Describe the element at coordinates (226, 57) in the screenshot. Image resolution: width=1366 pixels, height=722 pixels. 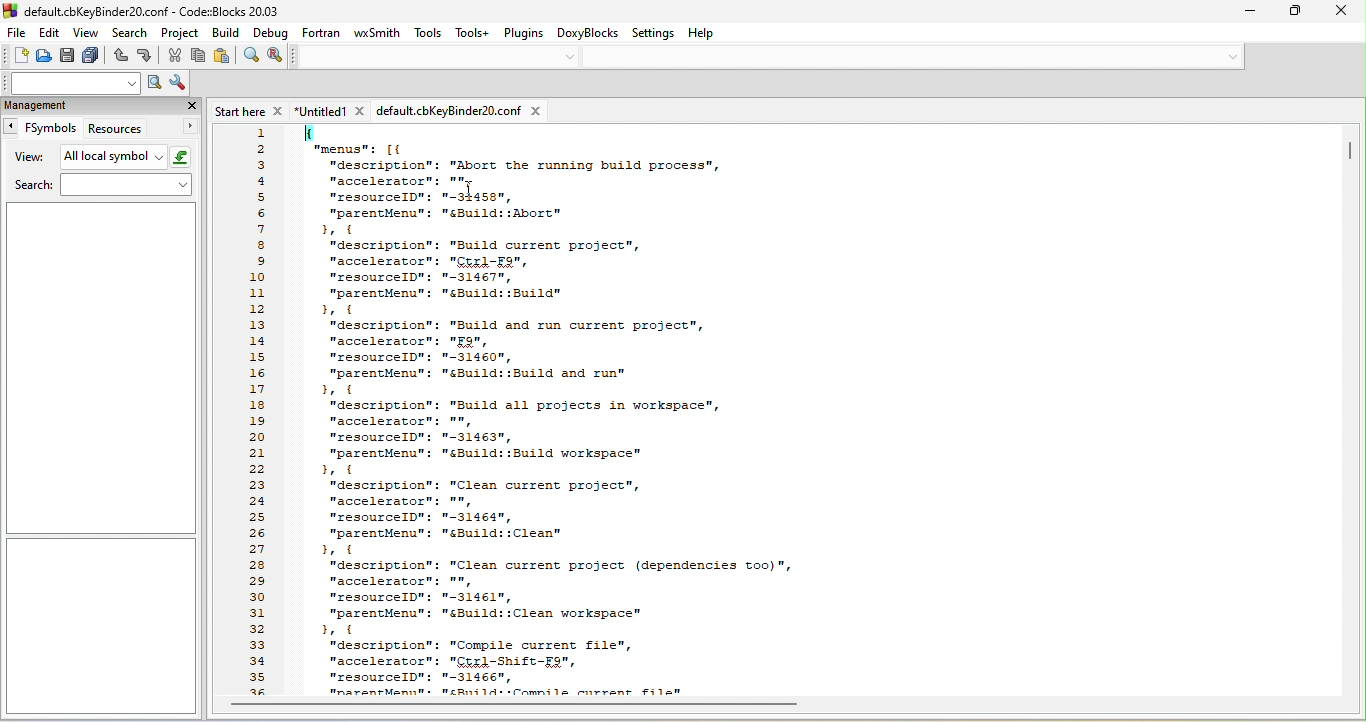
I see `paste` at that location.